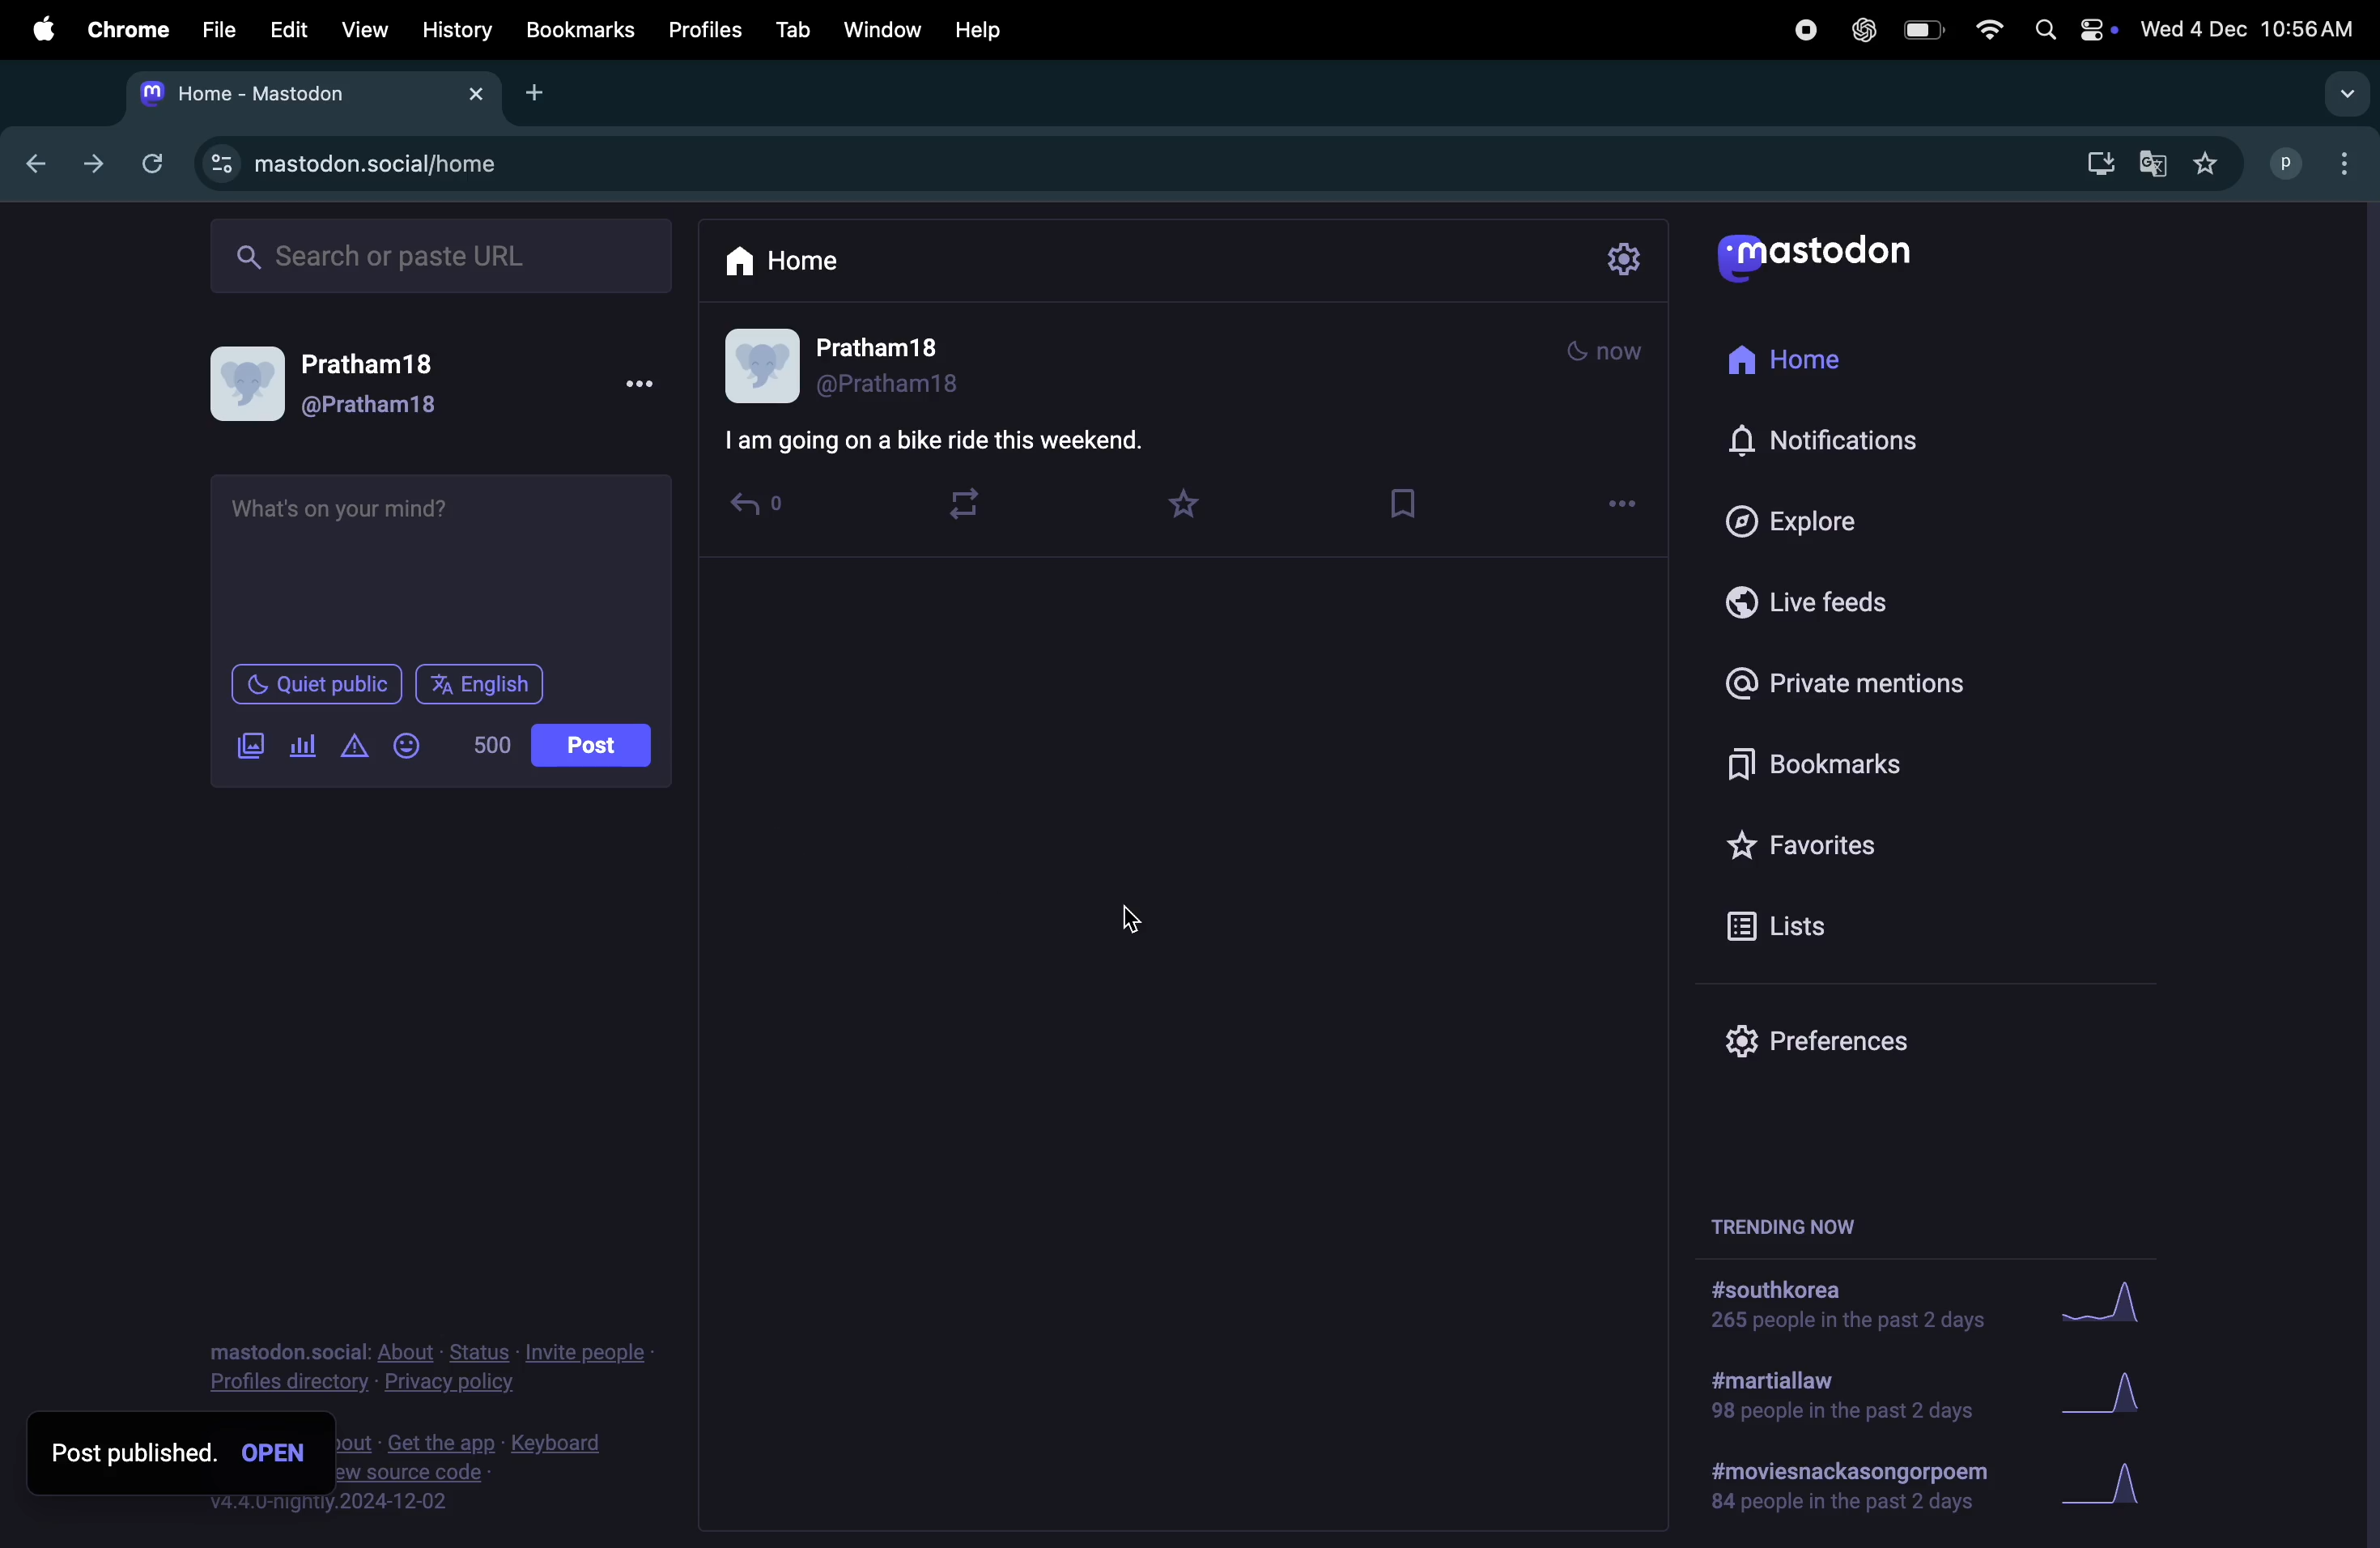 Image resolution: width=2380 pixels, height=1548 pixels. Describe the element at coordinates (1845, 1305) in the screenshot. I see `#south korea` at that location.